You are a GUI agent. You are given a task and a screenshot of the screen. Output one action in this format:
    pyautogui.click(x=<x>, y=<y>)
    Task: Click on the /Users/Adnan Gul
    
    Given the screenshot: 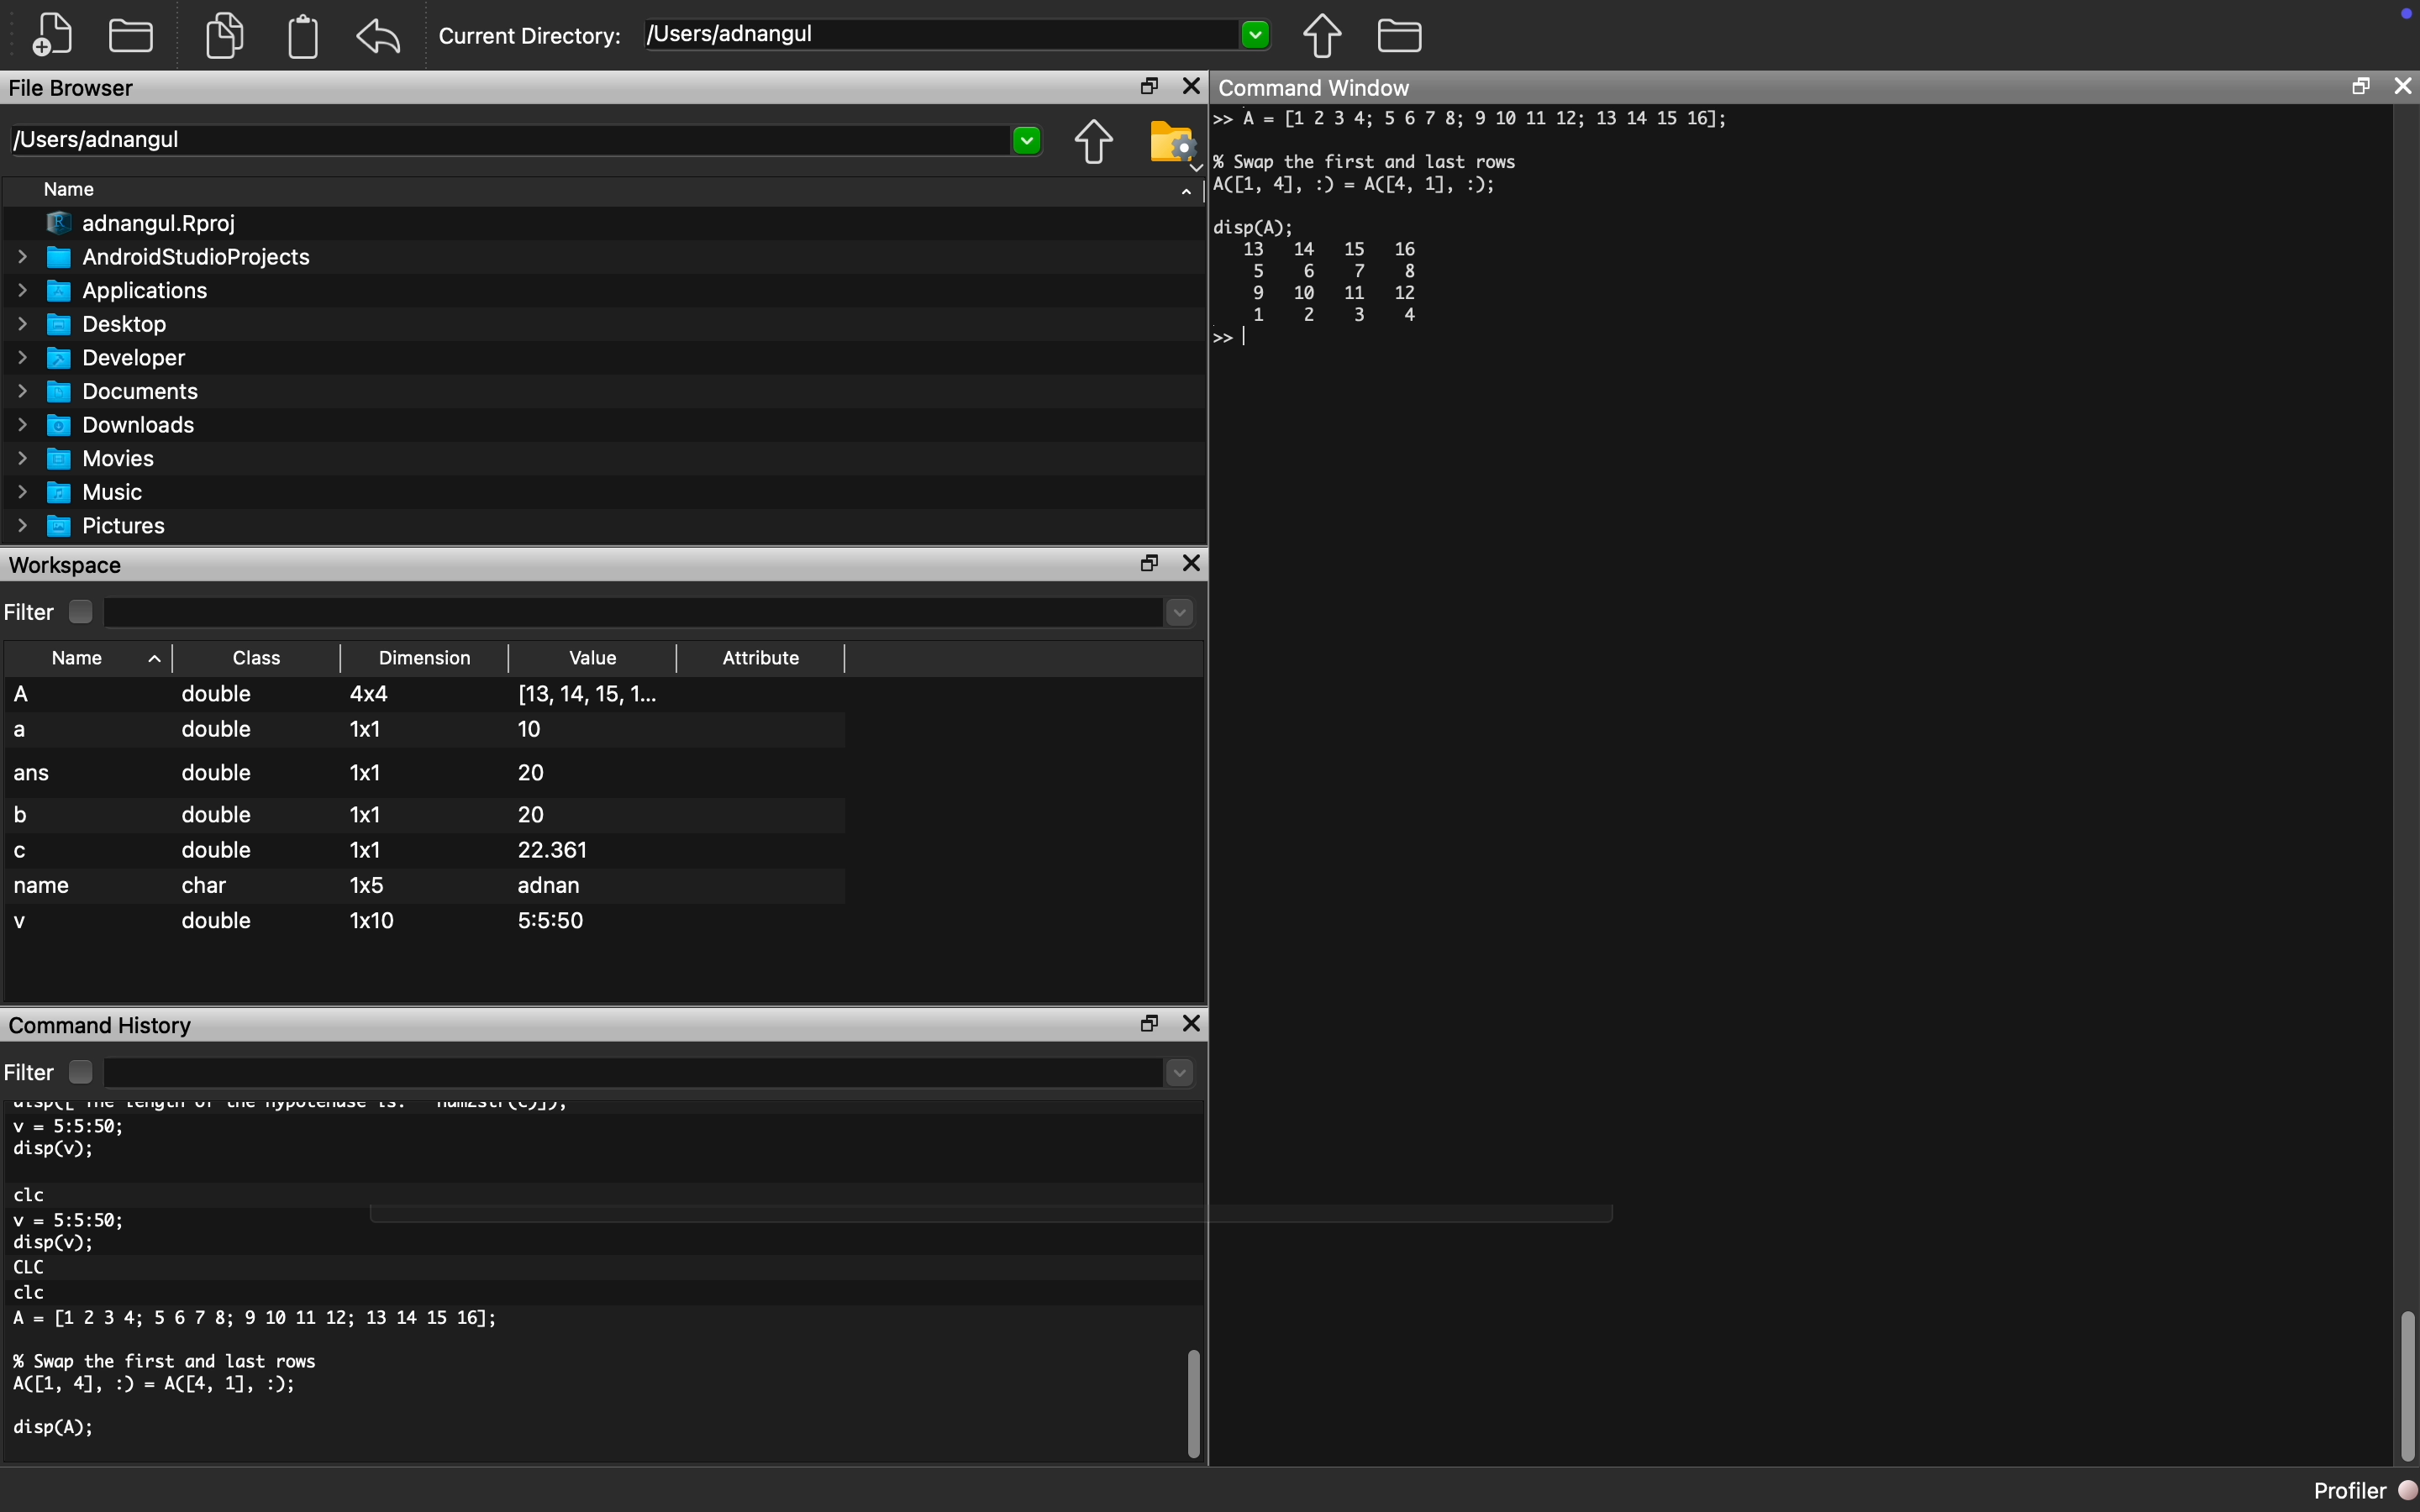 What is the action you would take?
    pyautogui.click(x=504, y=142)
    